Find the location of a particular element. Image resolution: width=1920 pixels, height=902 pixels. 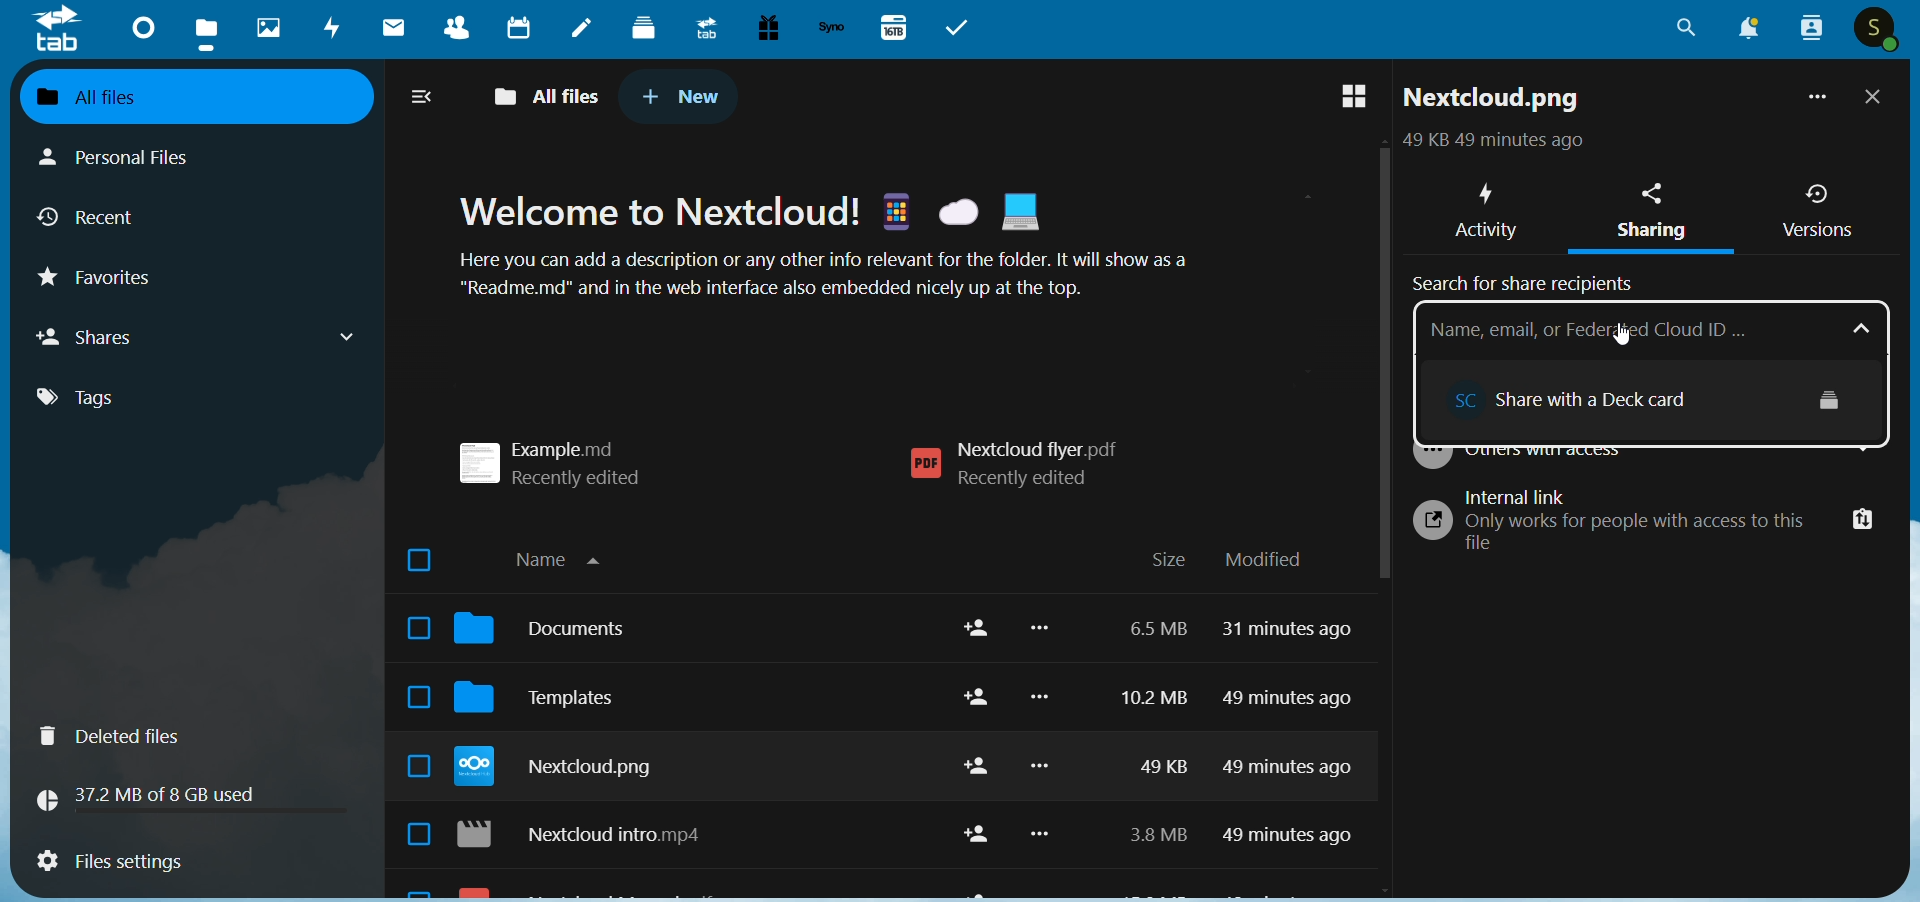

deleted files is located at coordinates (122, 736).